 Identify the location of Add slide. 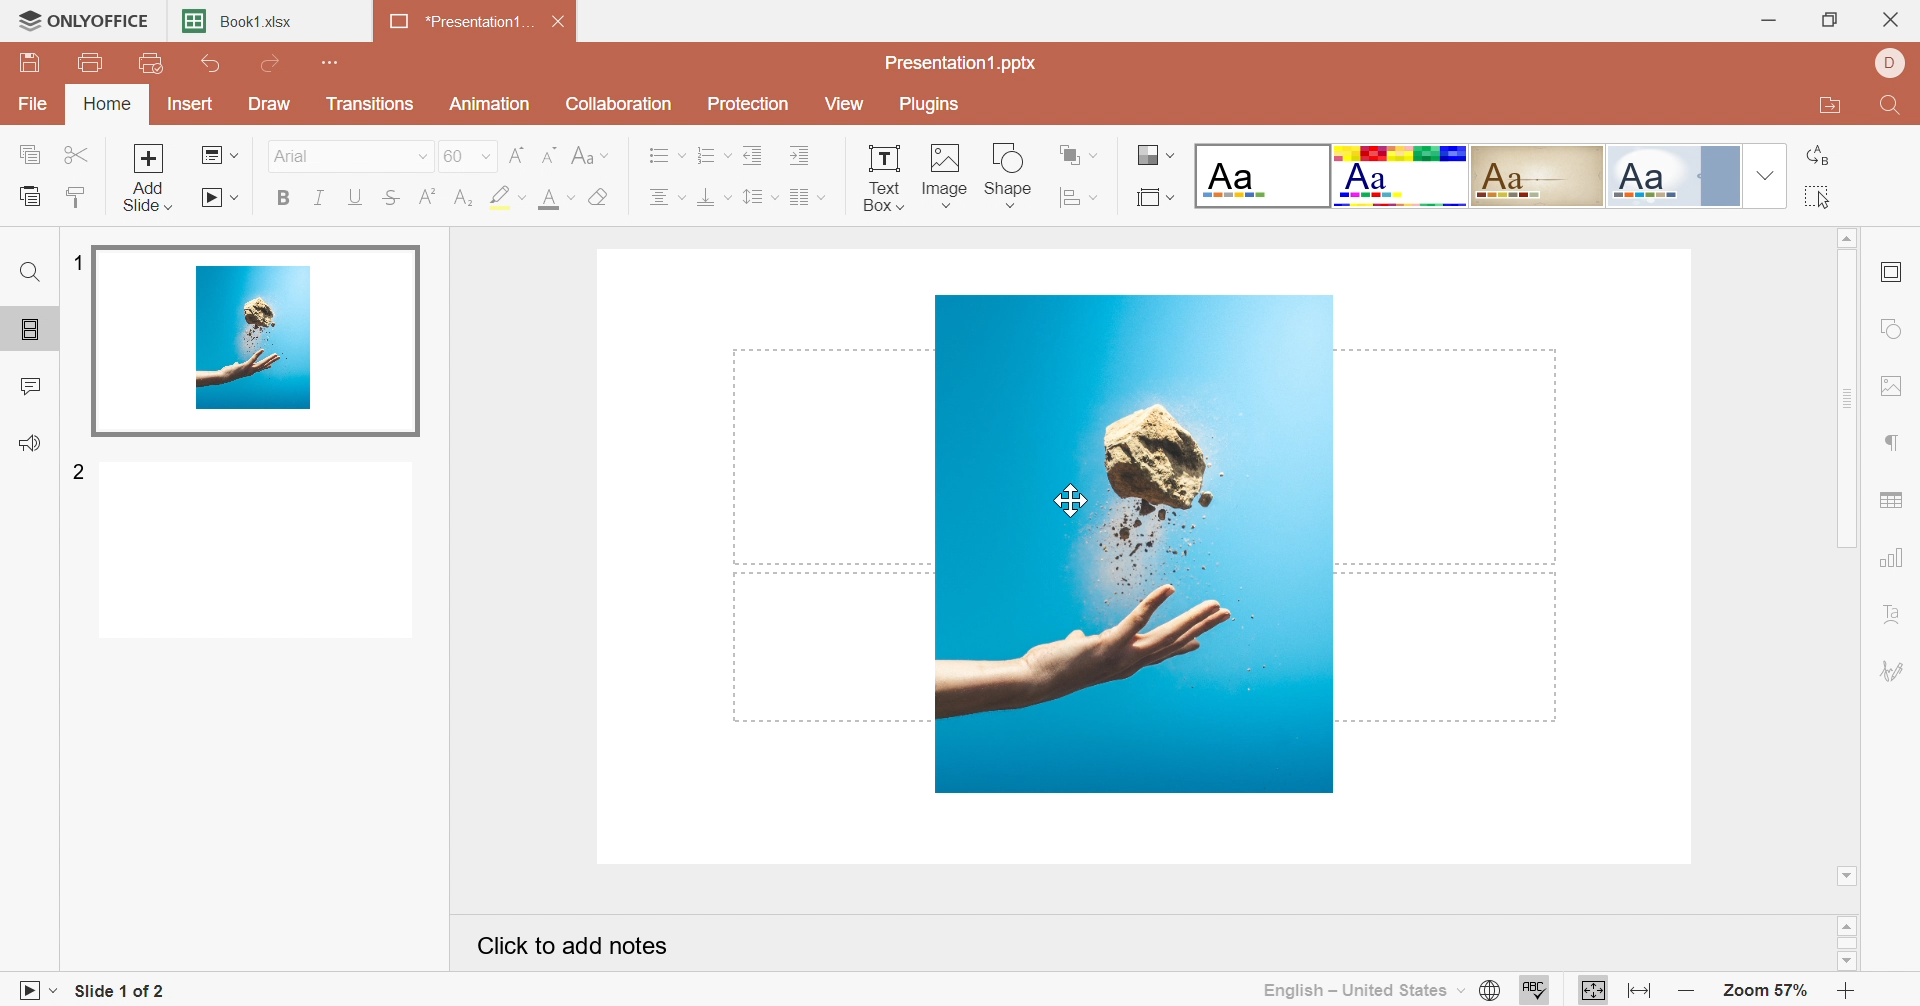
(148, 175).